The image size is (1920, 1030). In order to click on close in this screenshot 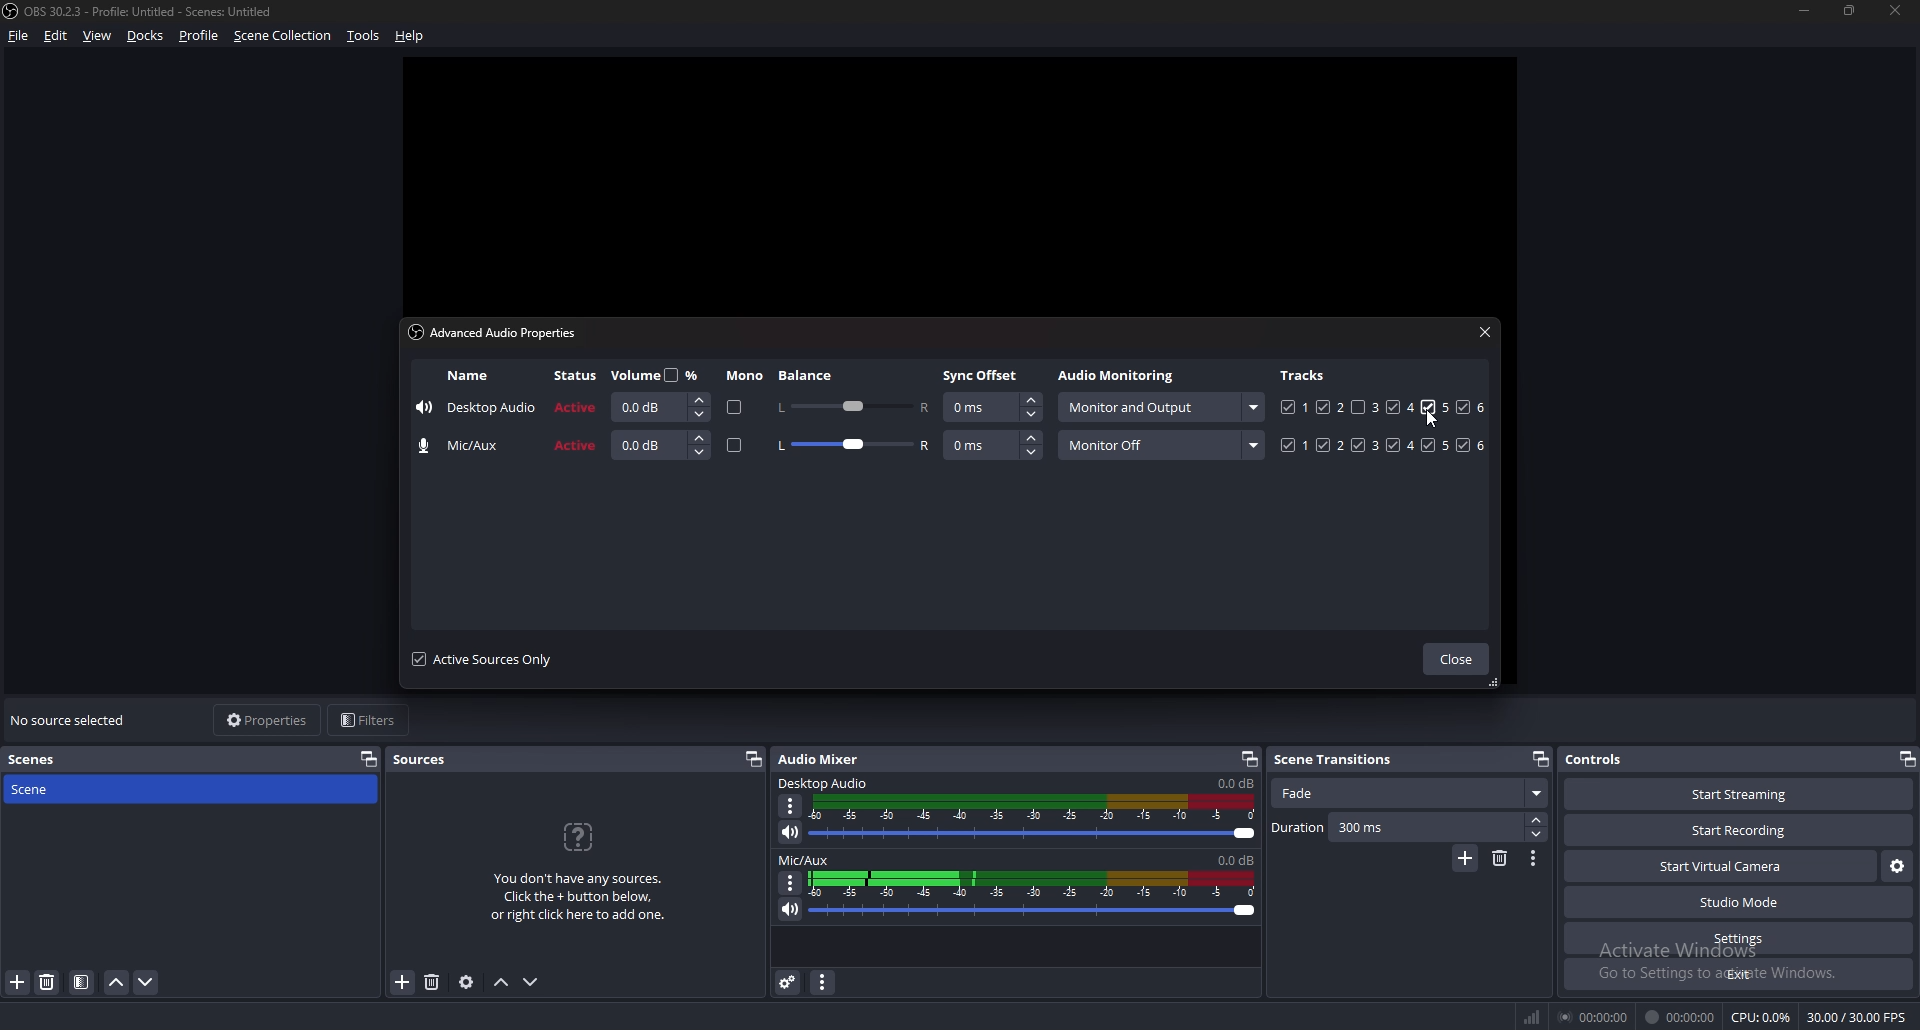, I will do `click(1897, 11)`.